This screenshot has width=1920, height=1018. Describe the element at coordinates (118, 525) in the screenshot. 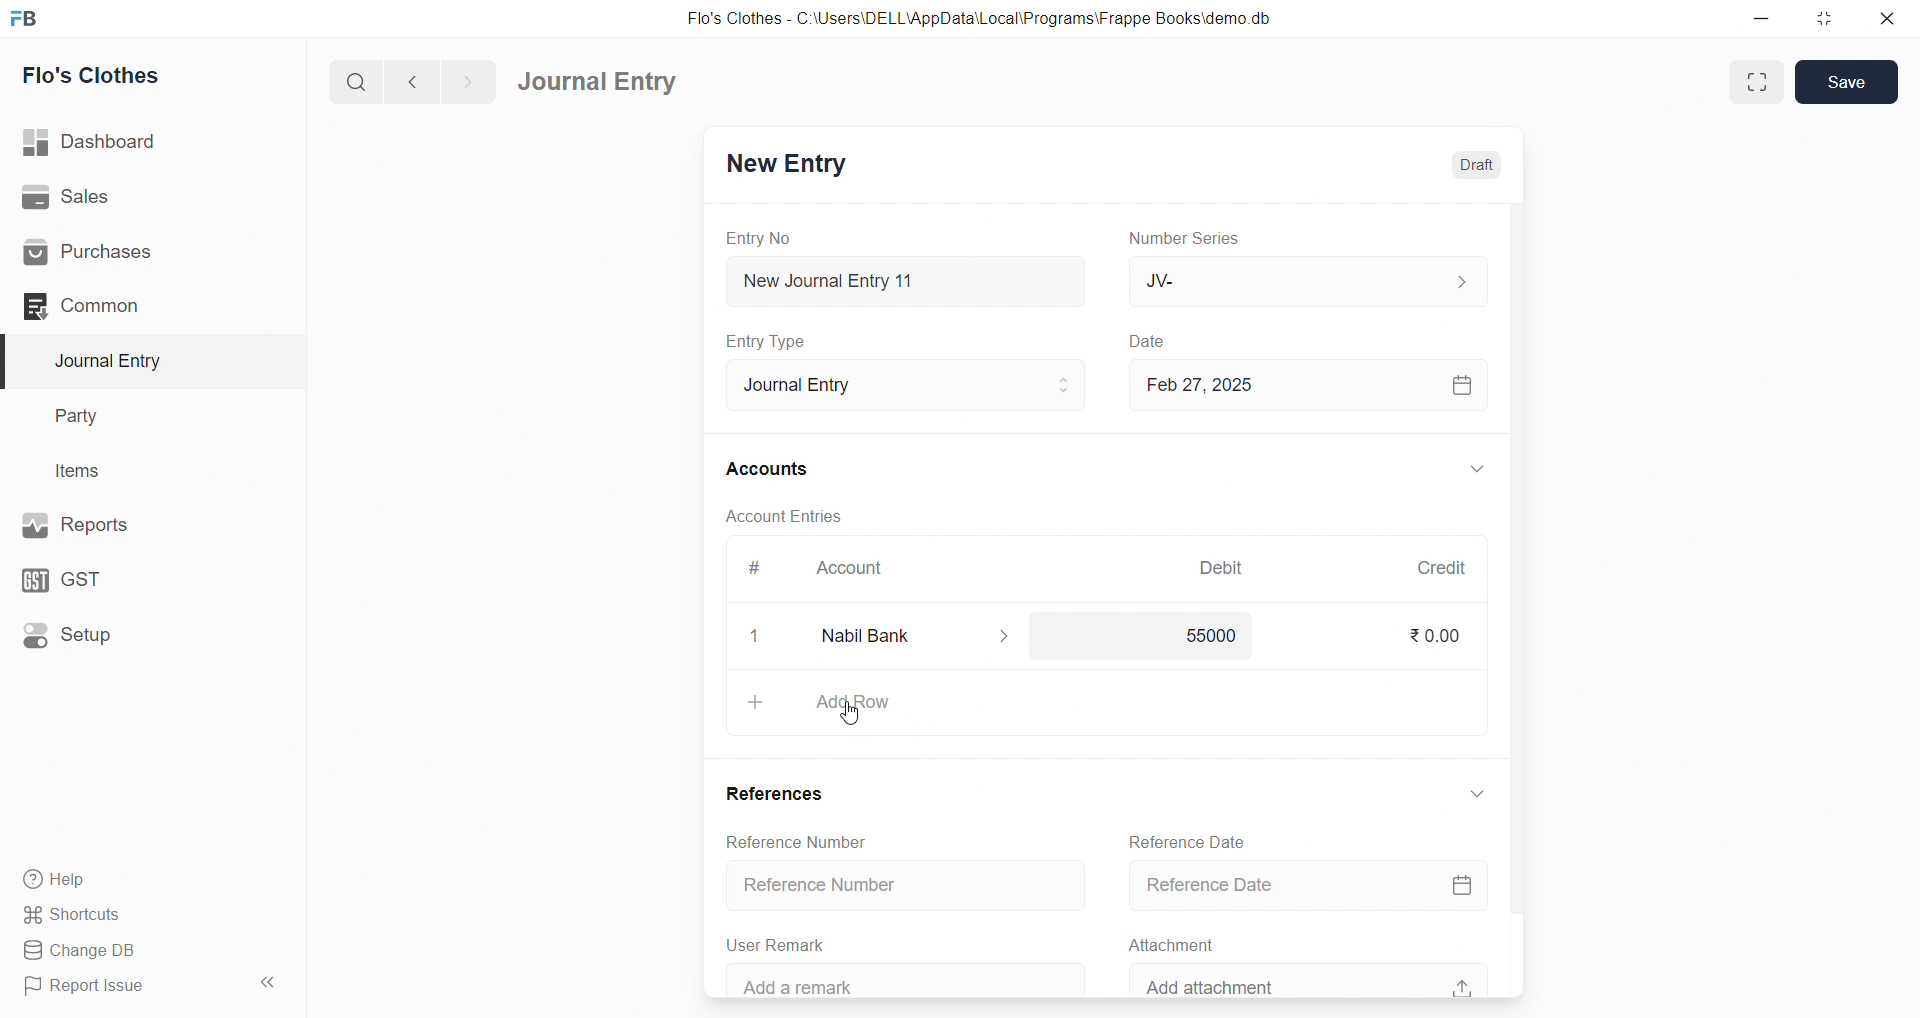

I see `Reports` at that location.